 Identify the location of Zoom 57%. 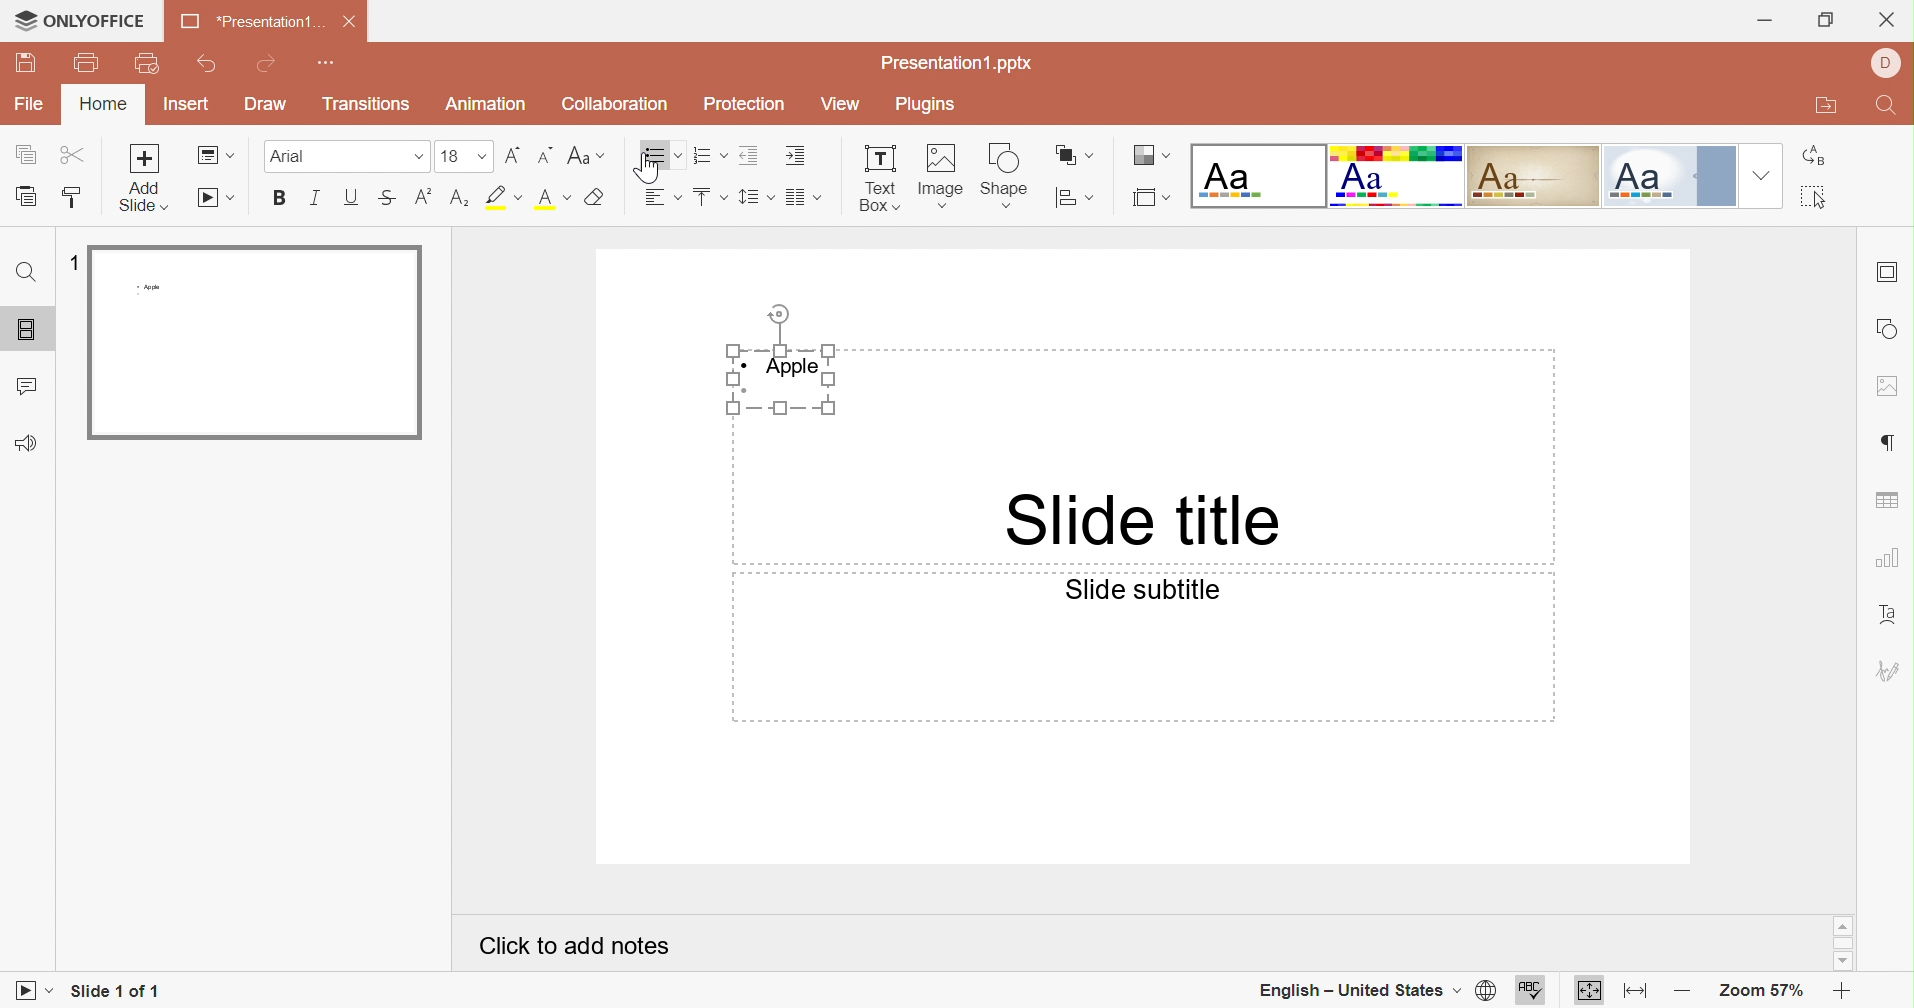
(1759, 991).